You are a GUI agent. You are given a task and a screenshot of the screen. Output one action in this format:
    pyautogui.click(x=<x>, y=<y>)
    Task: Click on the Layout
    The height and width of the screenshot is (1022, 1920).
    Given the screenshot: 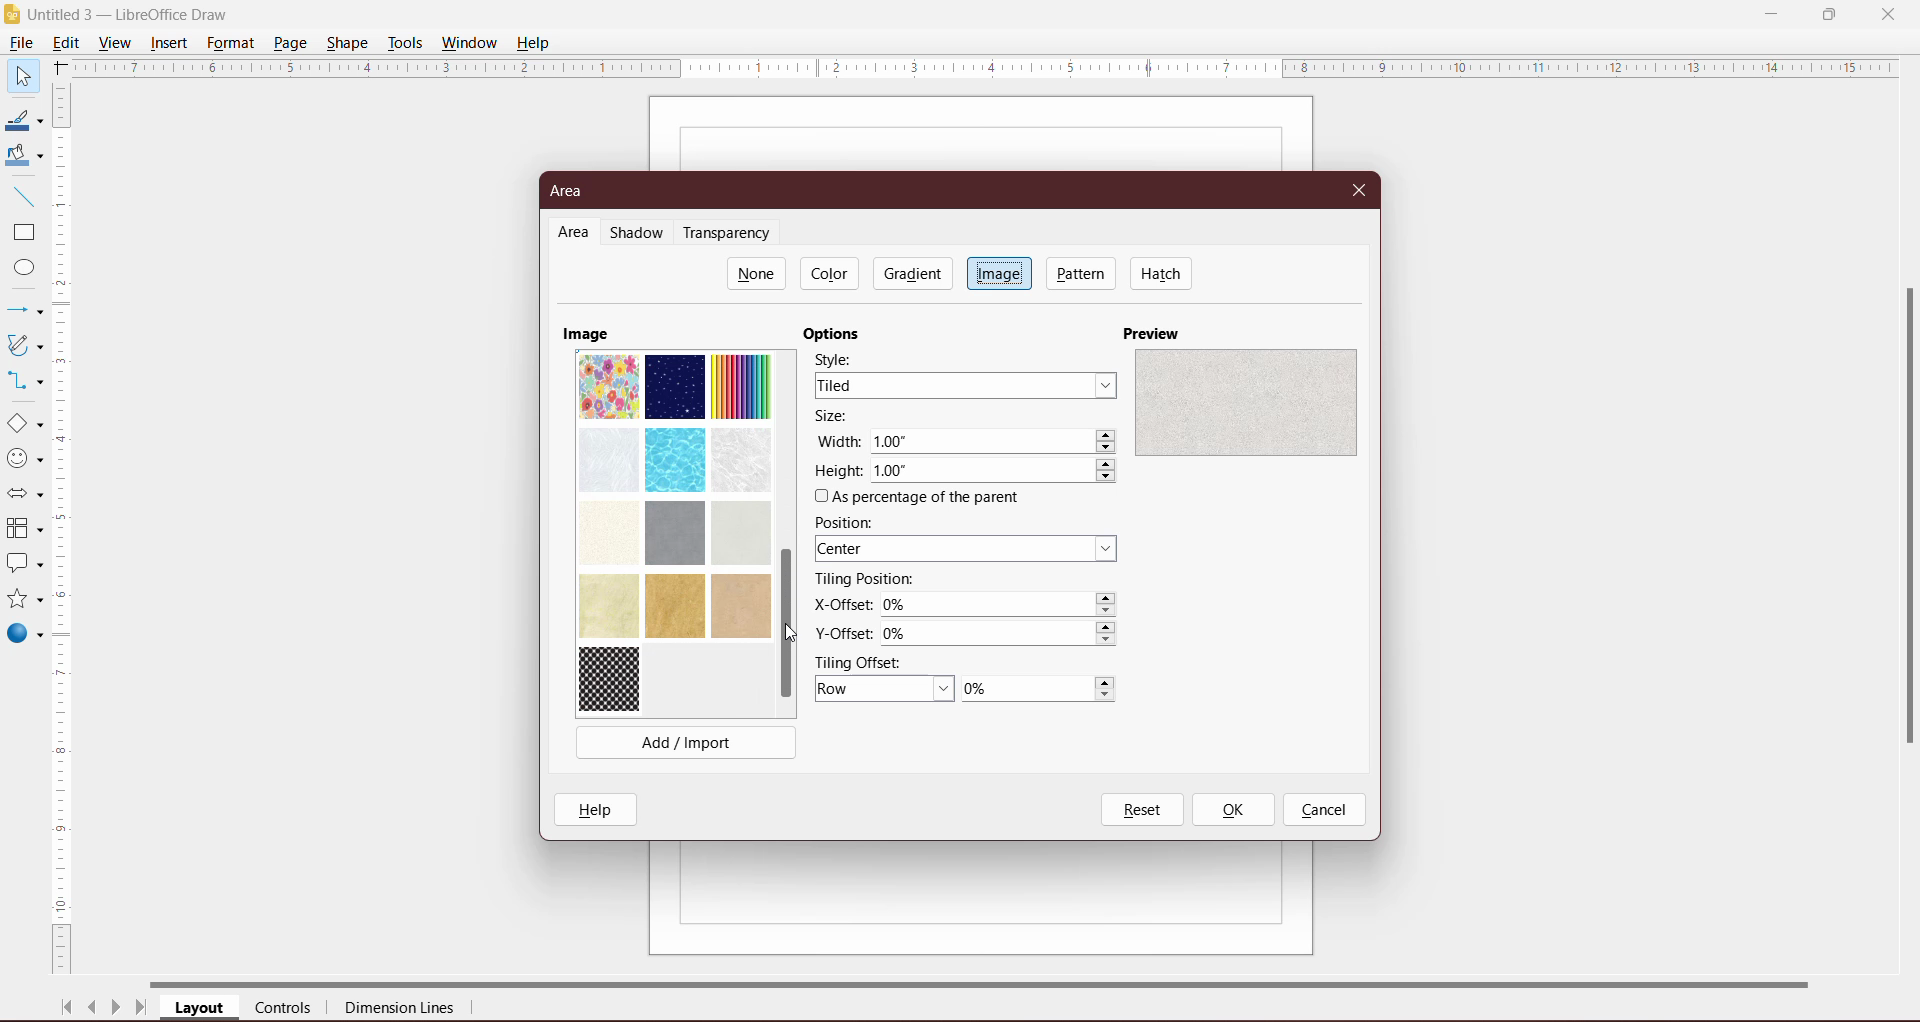 What is the action you would take?
    pyautogui.click(x=201, y=1009)
    